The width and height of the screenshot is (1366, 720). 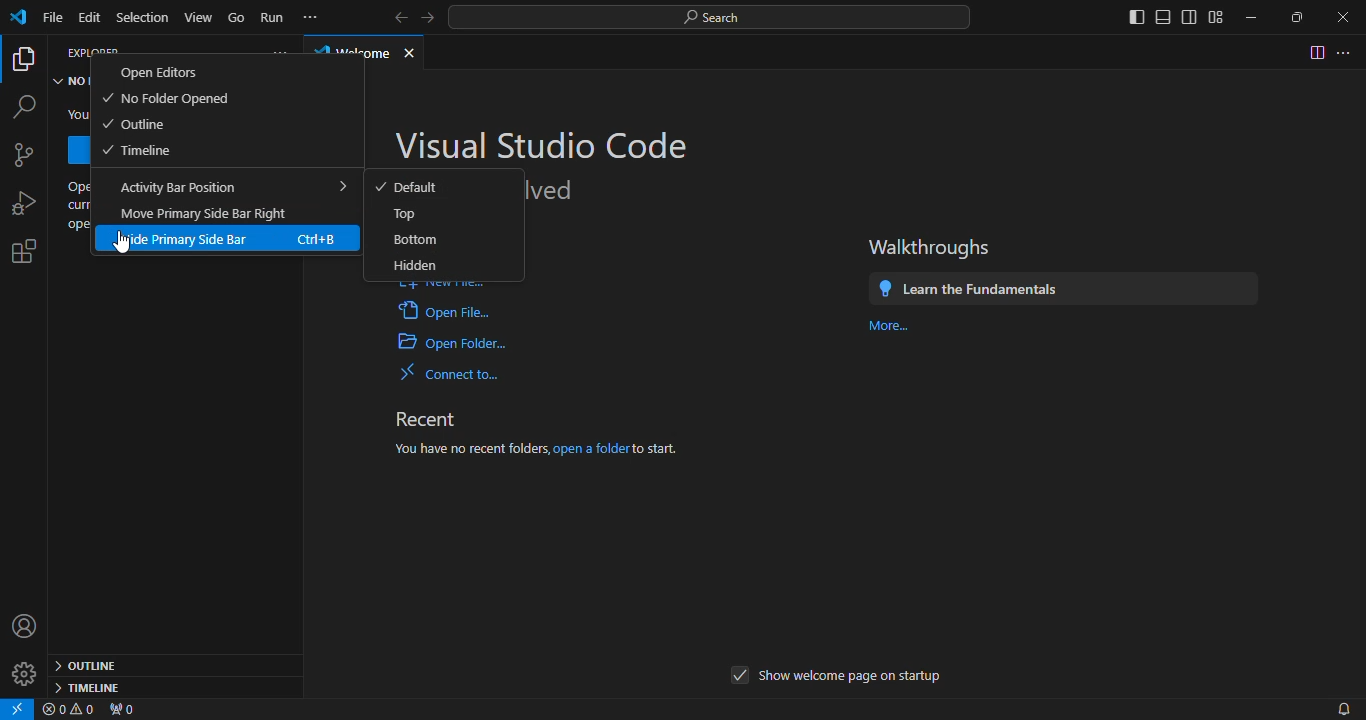 I want to click on outline, so click(x=90, y=663).